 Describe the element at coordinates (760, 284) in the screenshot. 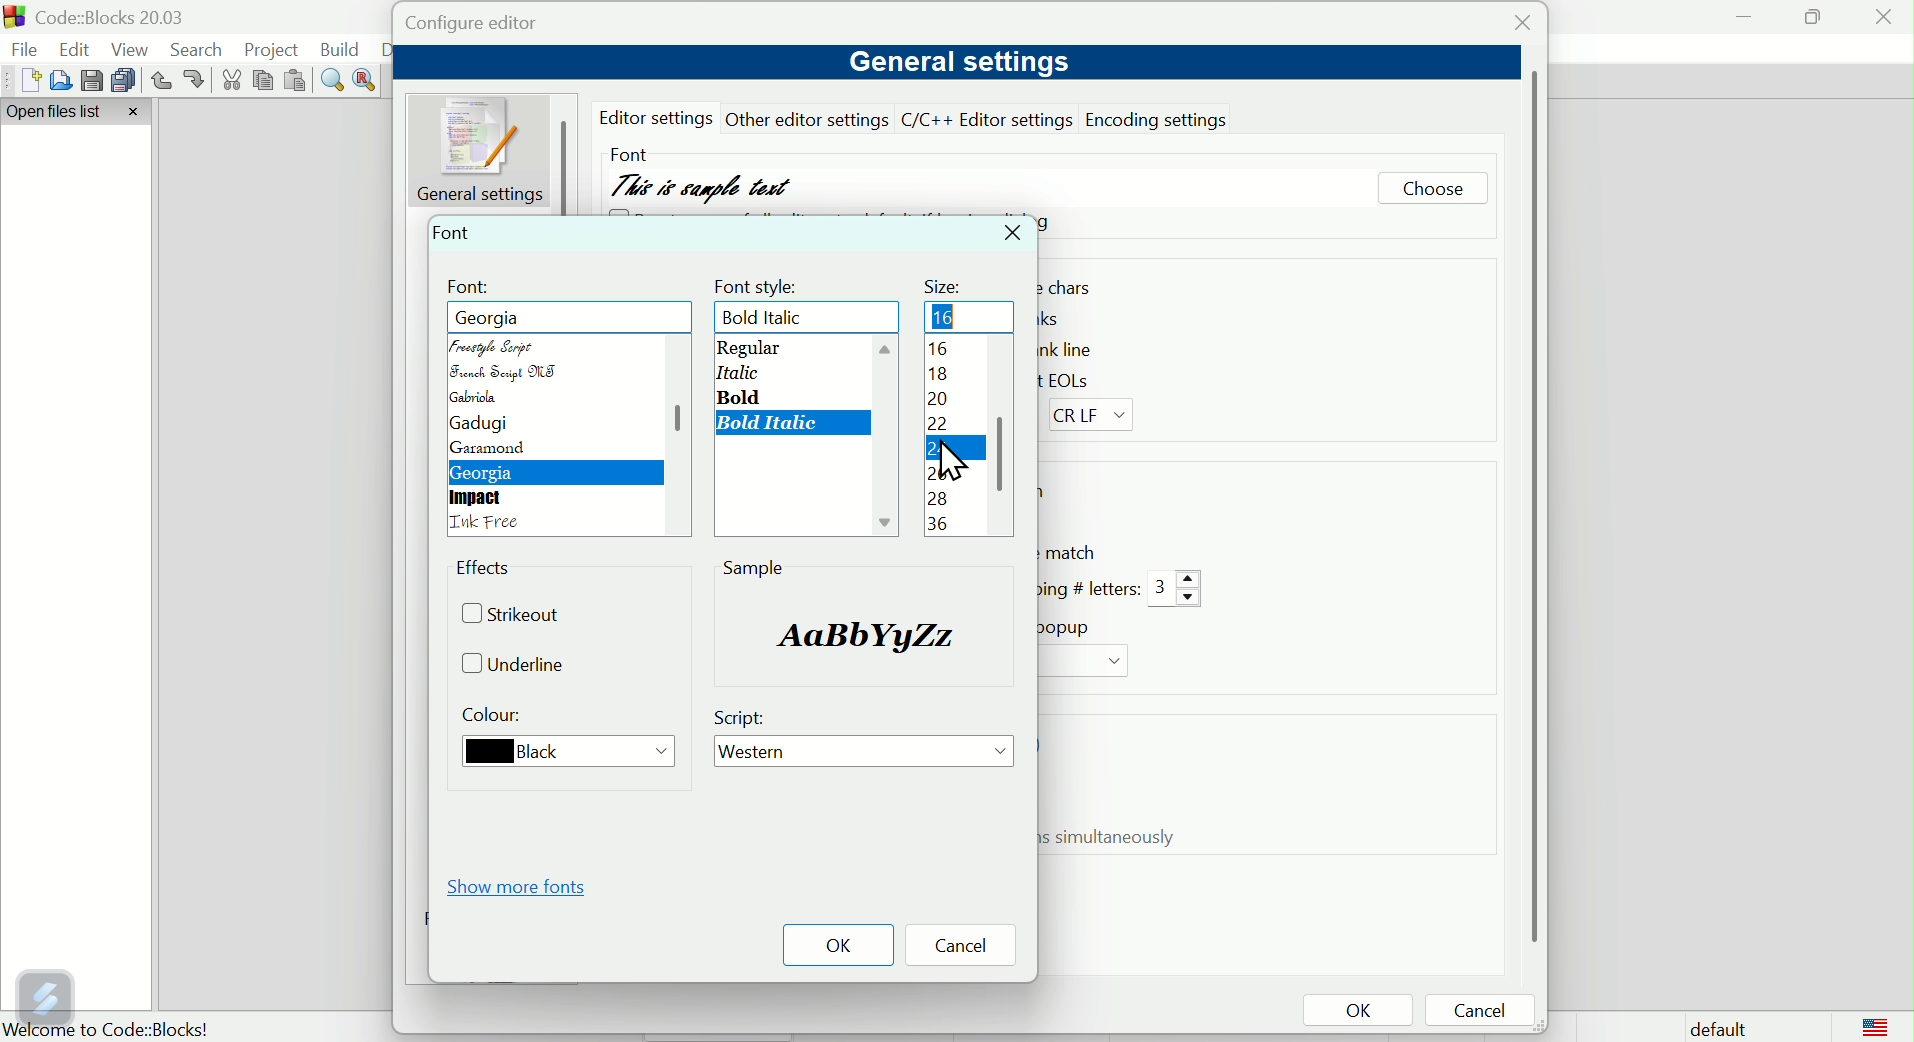

I see `font style` at that location.